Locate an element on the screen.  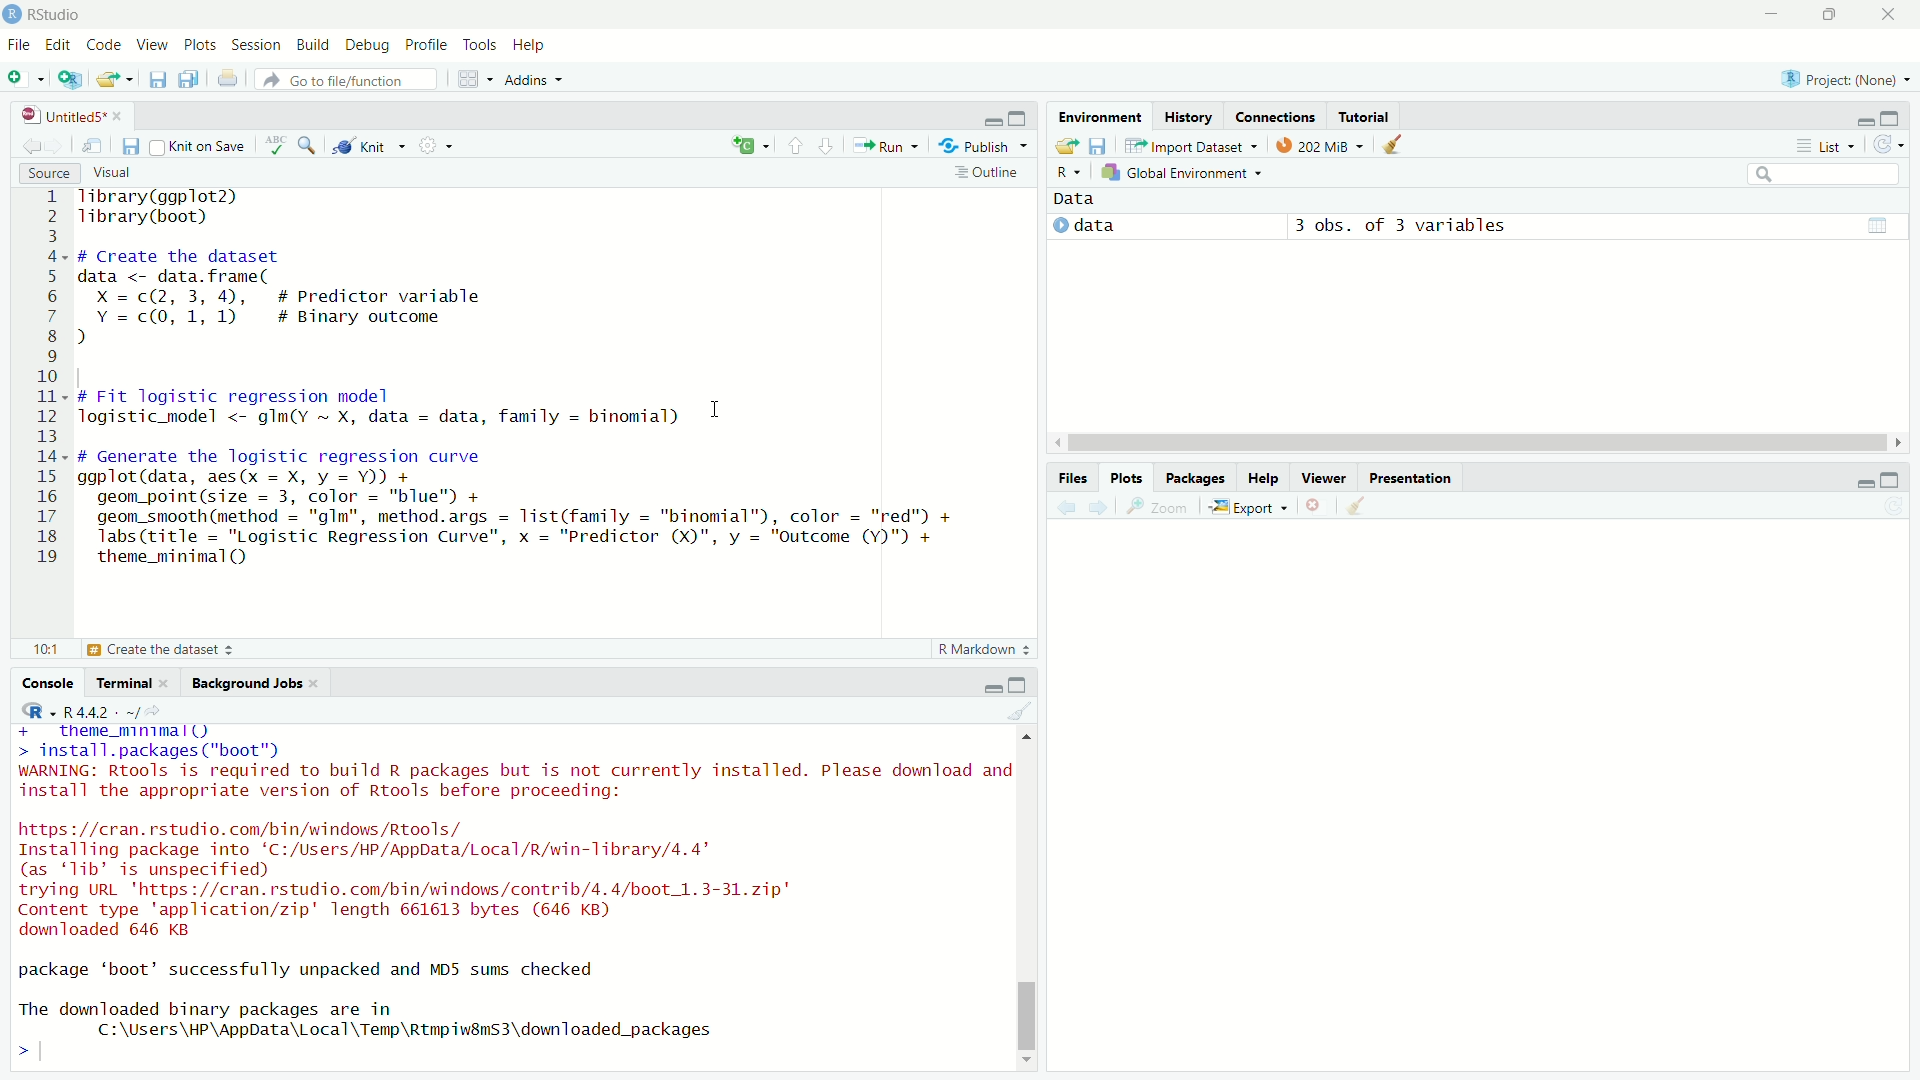
Create a project is located at coordinates (69, 79).